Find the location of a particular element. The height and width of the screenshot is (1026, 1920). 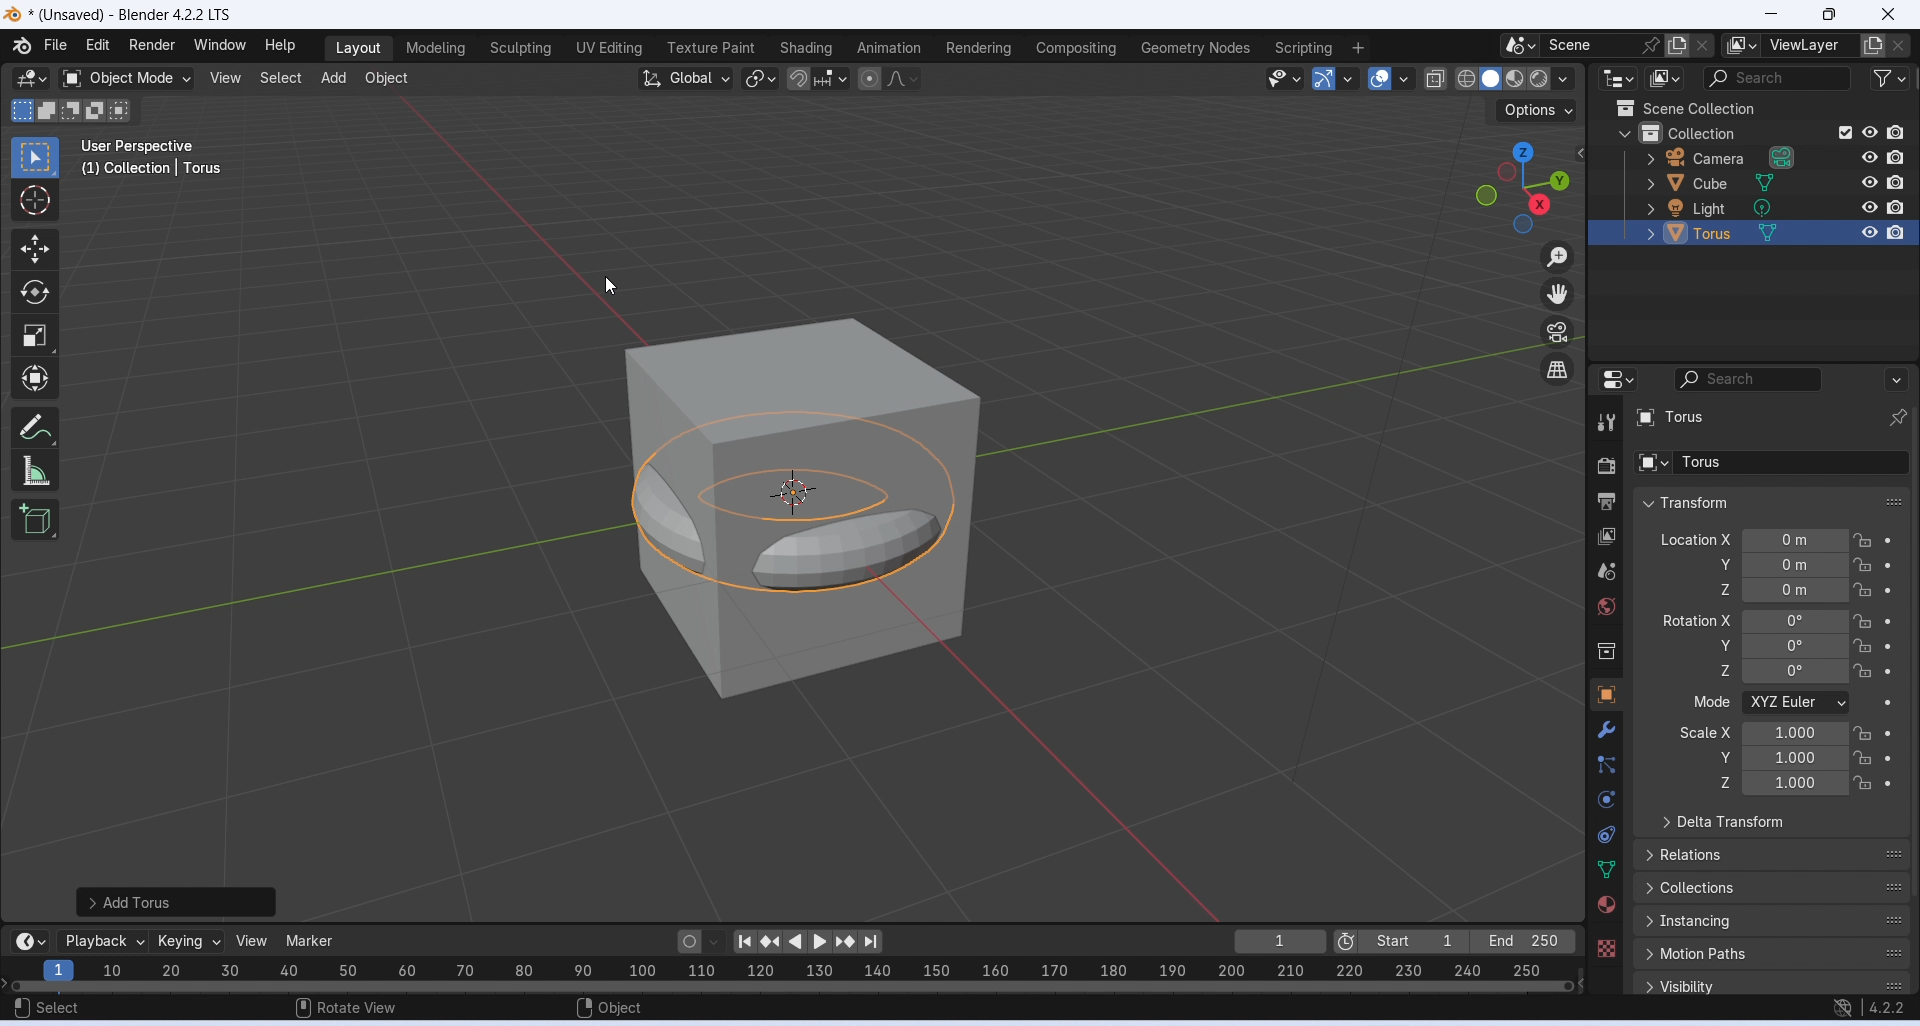

Rotate is located at coordinates (31, 293).